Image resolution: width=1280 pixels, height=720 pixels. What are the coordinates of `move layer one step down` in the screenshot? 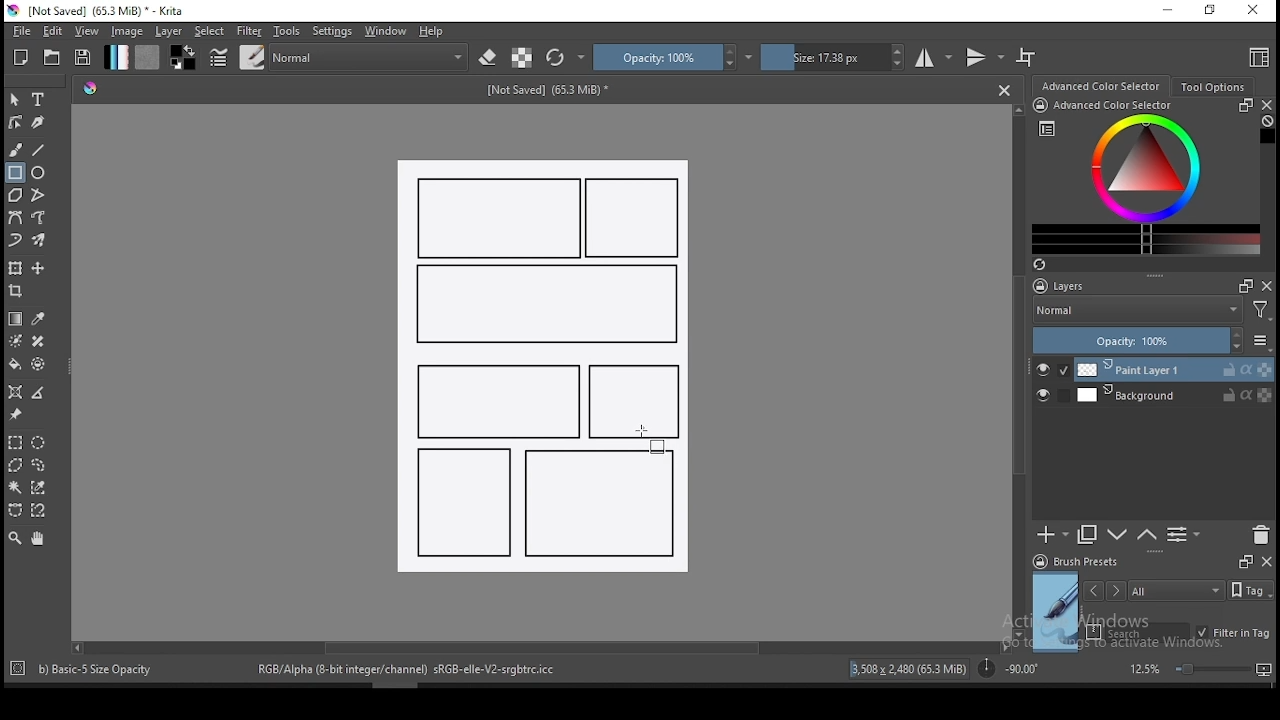 It's located at (1147, 535).